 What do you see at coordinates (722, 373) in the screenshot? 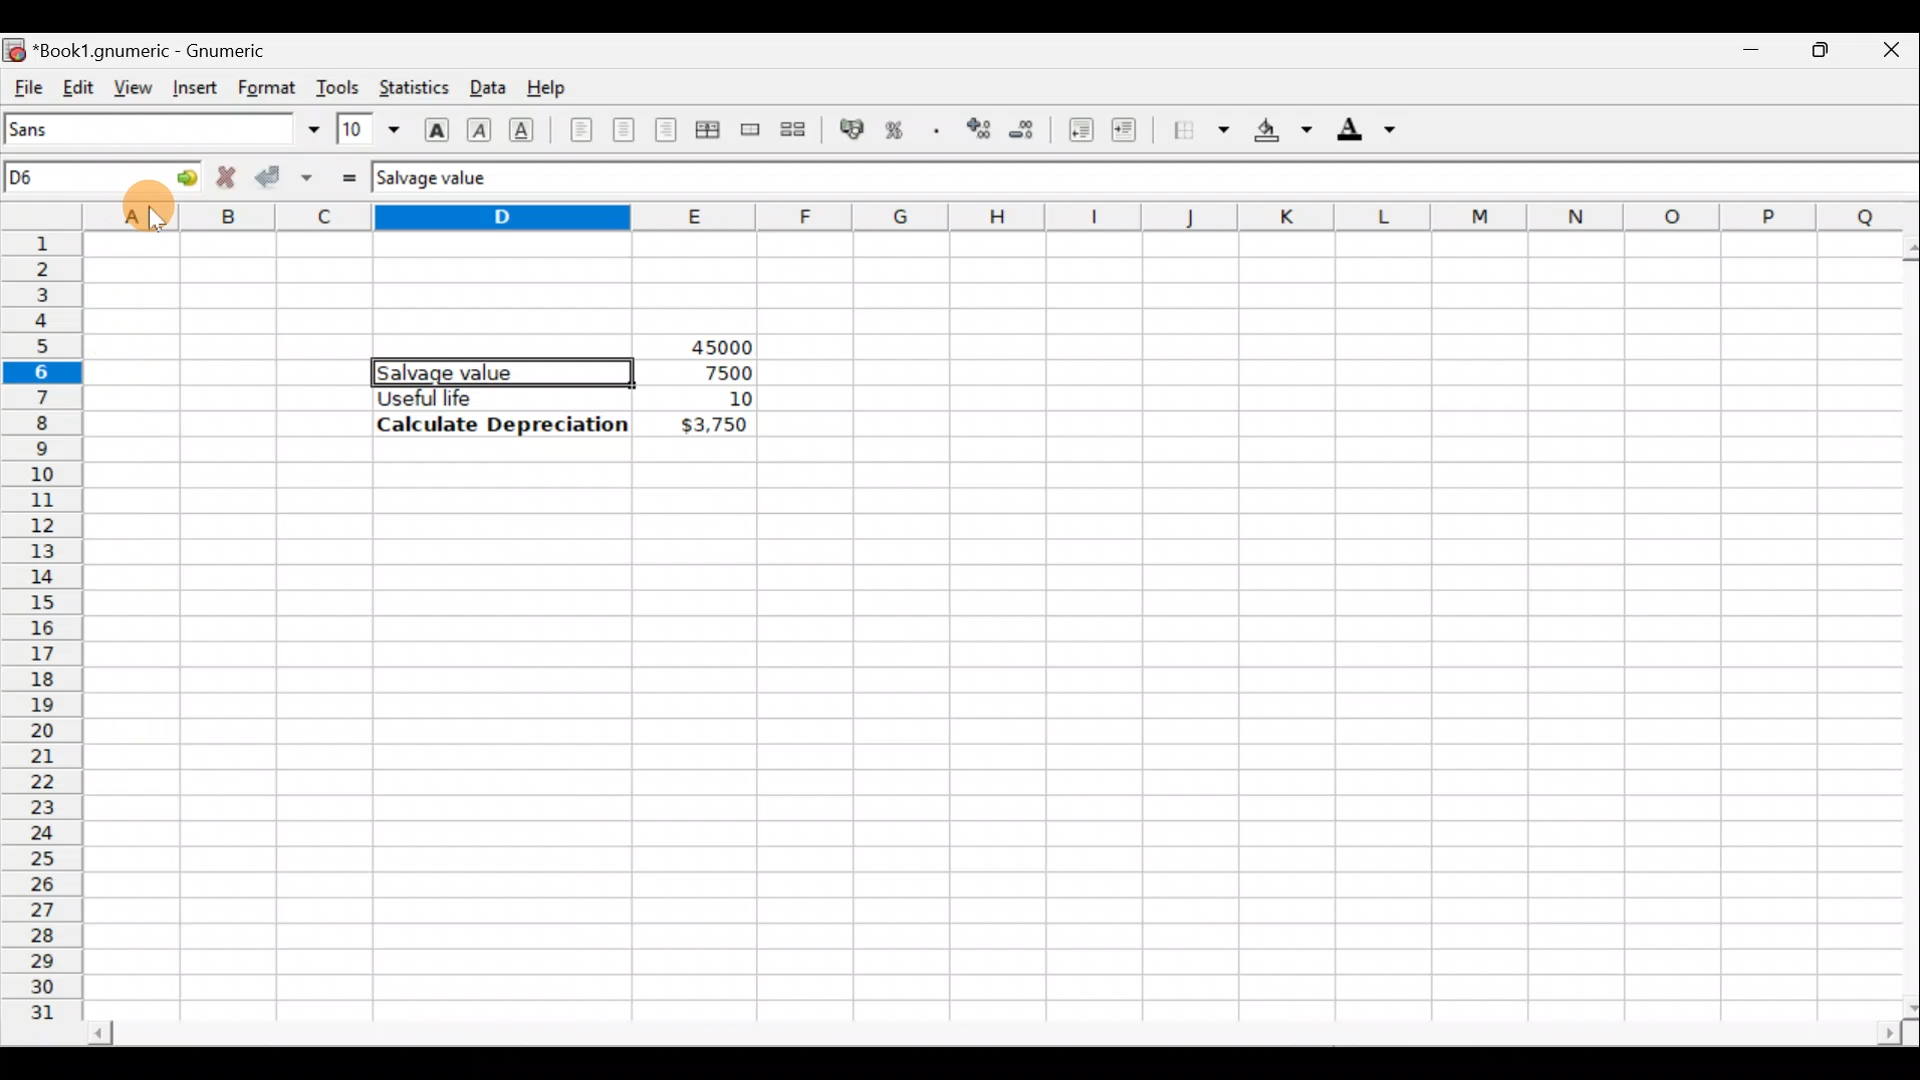
I see `7500` at bounding box center [722, 373].